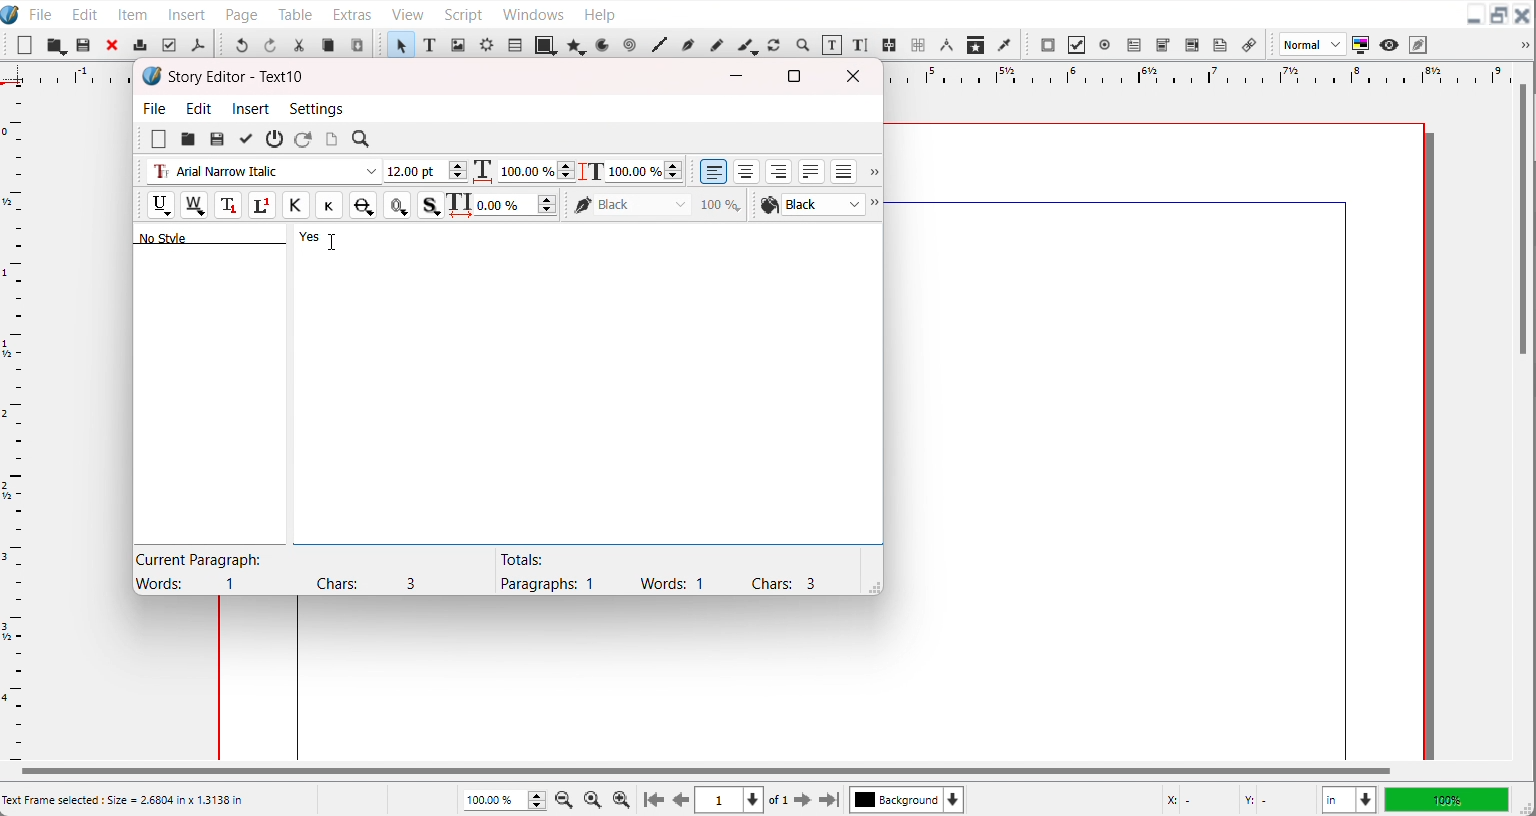 Image resolution: width=1536 pixels, height=816 pixels. Describe the element at coordinates (599, 13) in the screenshot. I see `Help` at that location.